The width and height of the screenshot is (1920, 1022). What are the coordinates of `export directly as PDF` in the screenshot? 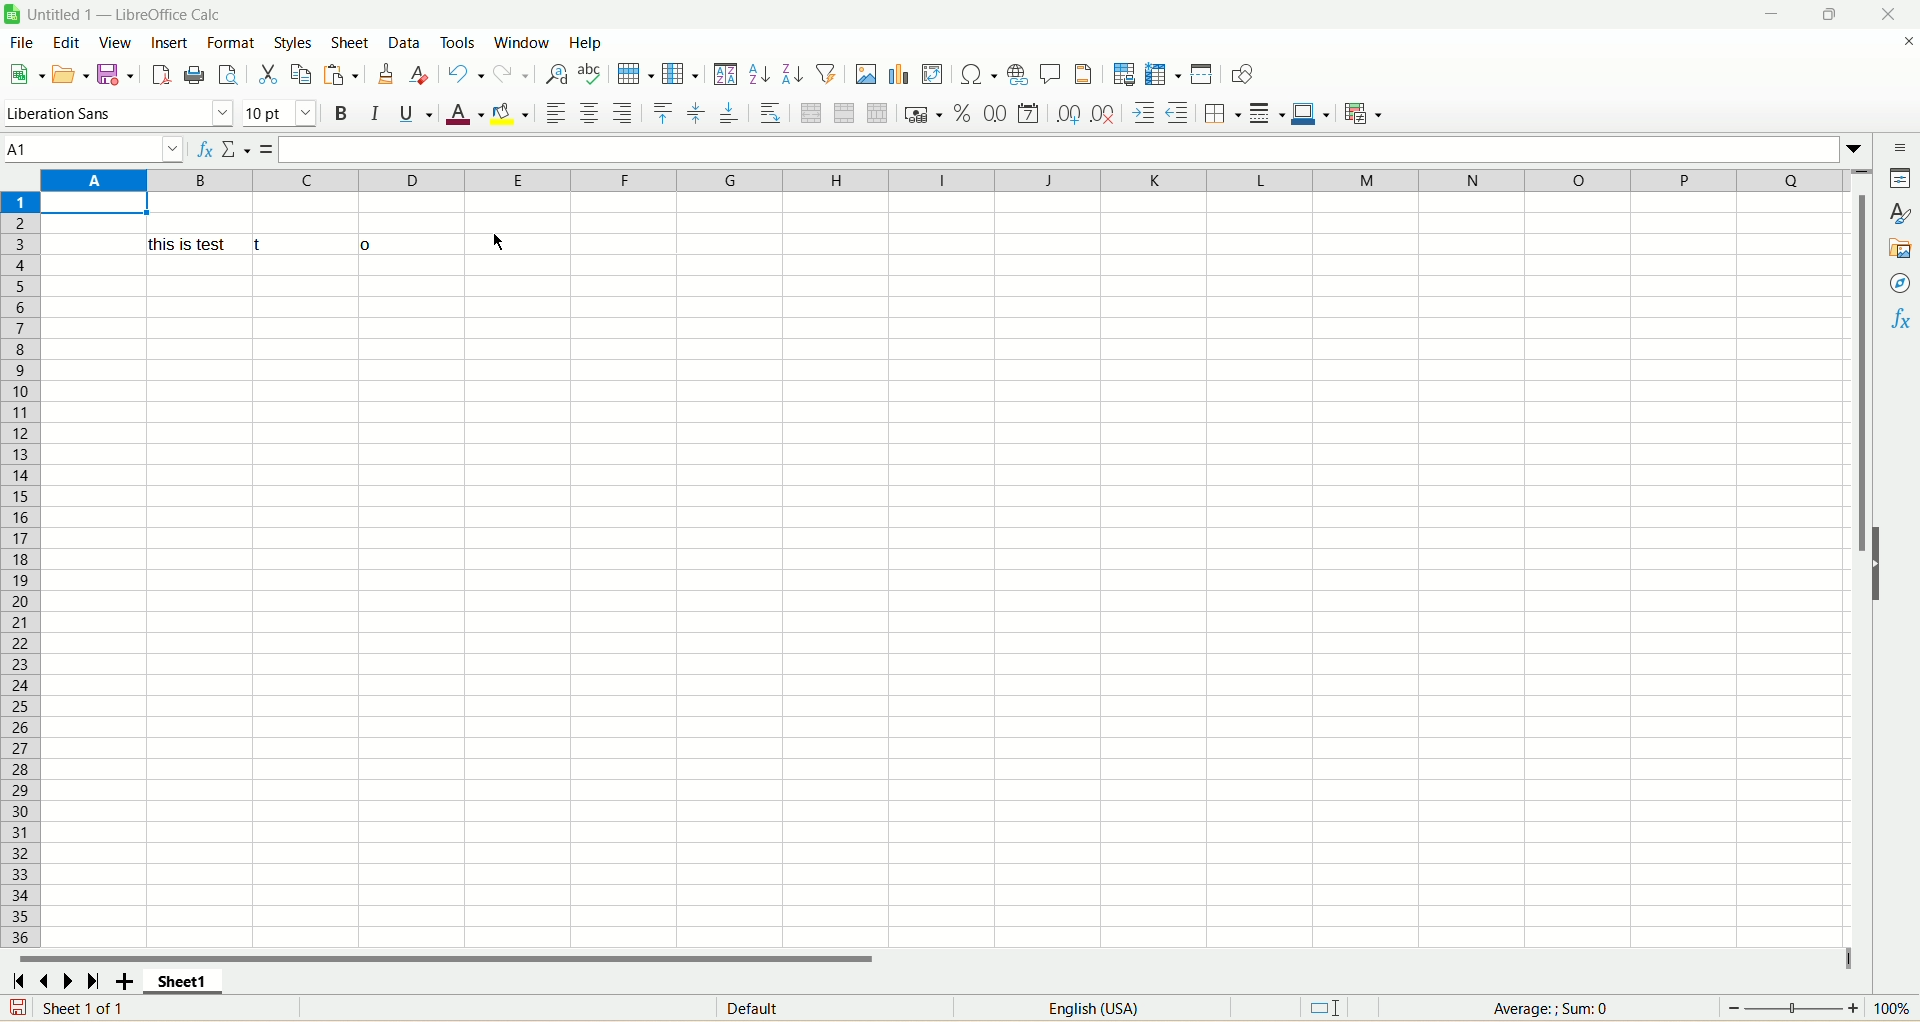 It's located at (157, 73).